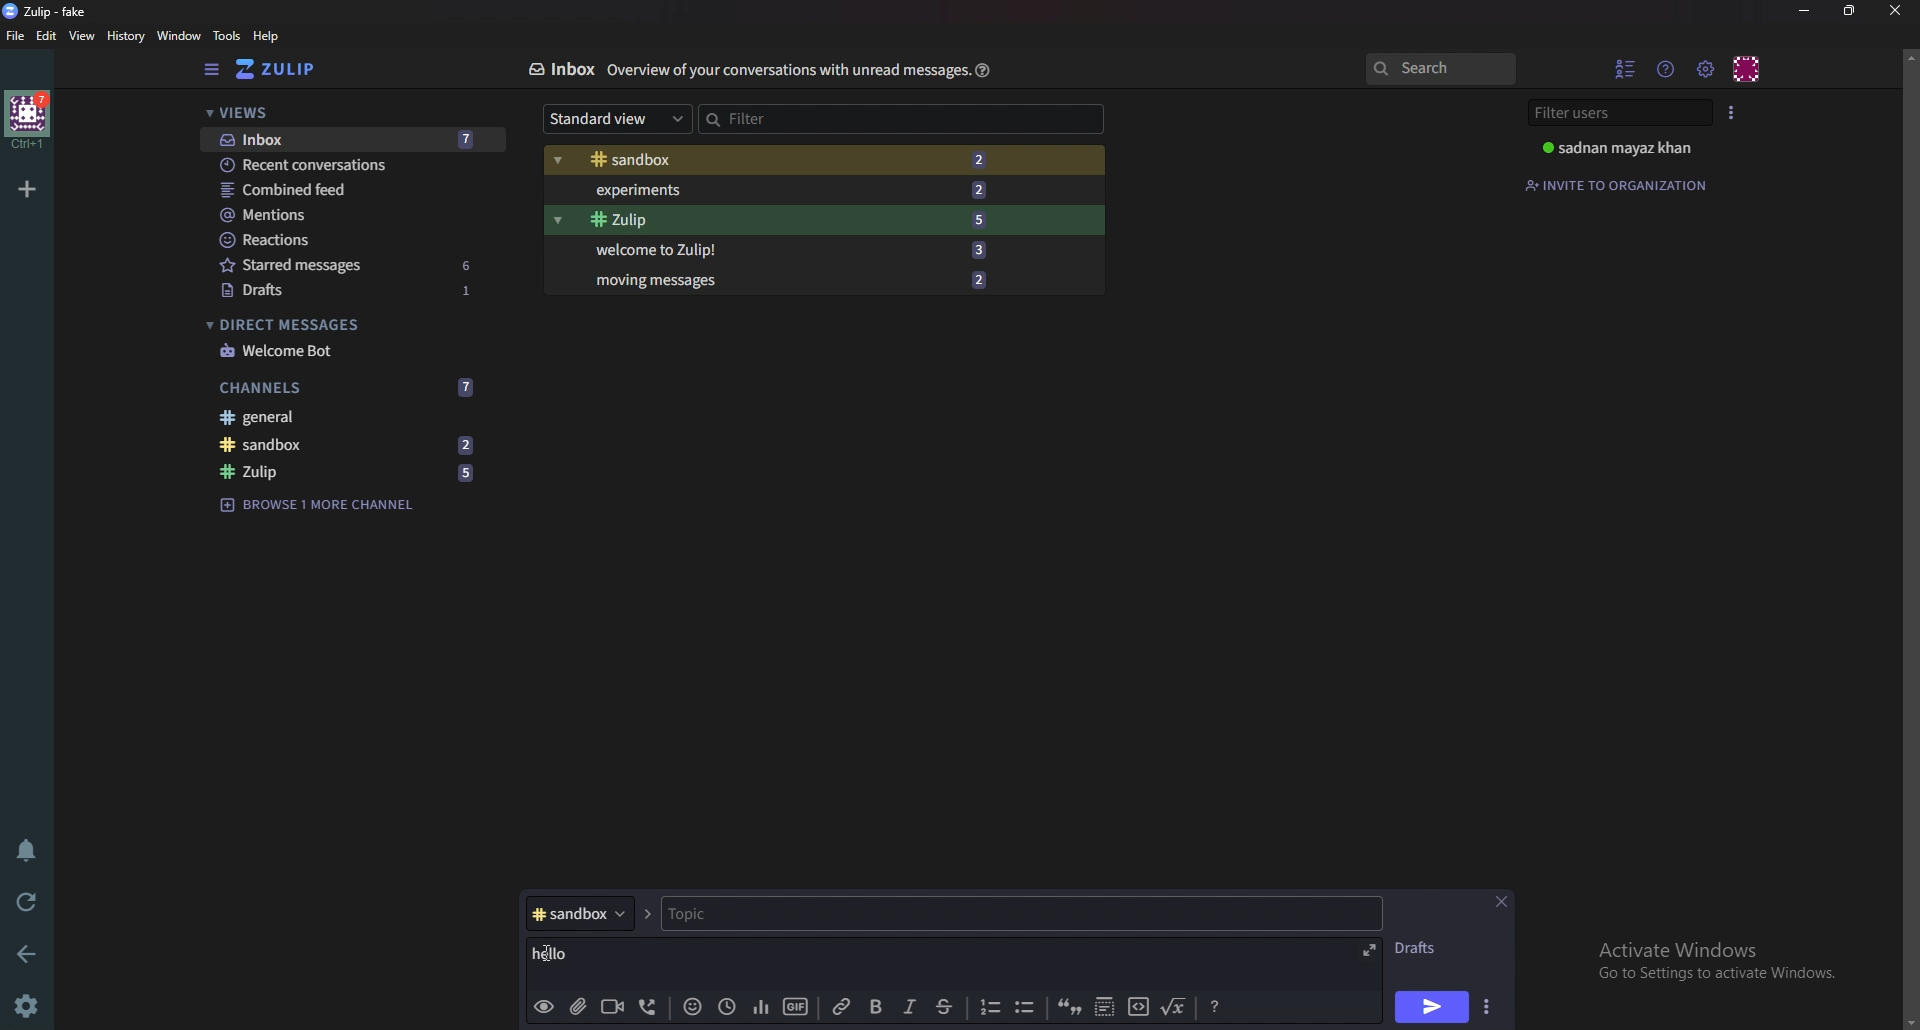 Image resolution: width=1920 pixels, height=1030 pixels. What do you see at coordinates (1069, 1005) in the screenshot?
I see `quote` at bounding box center [1069, 1005].